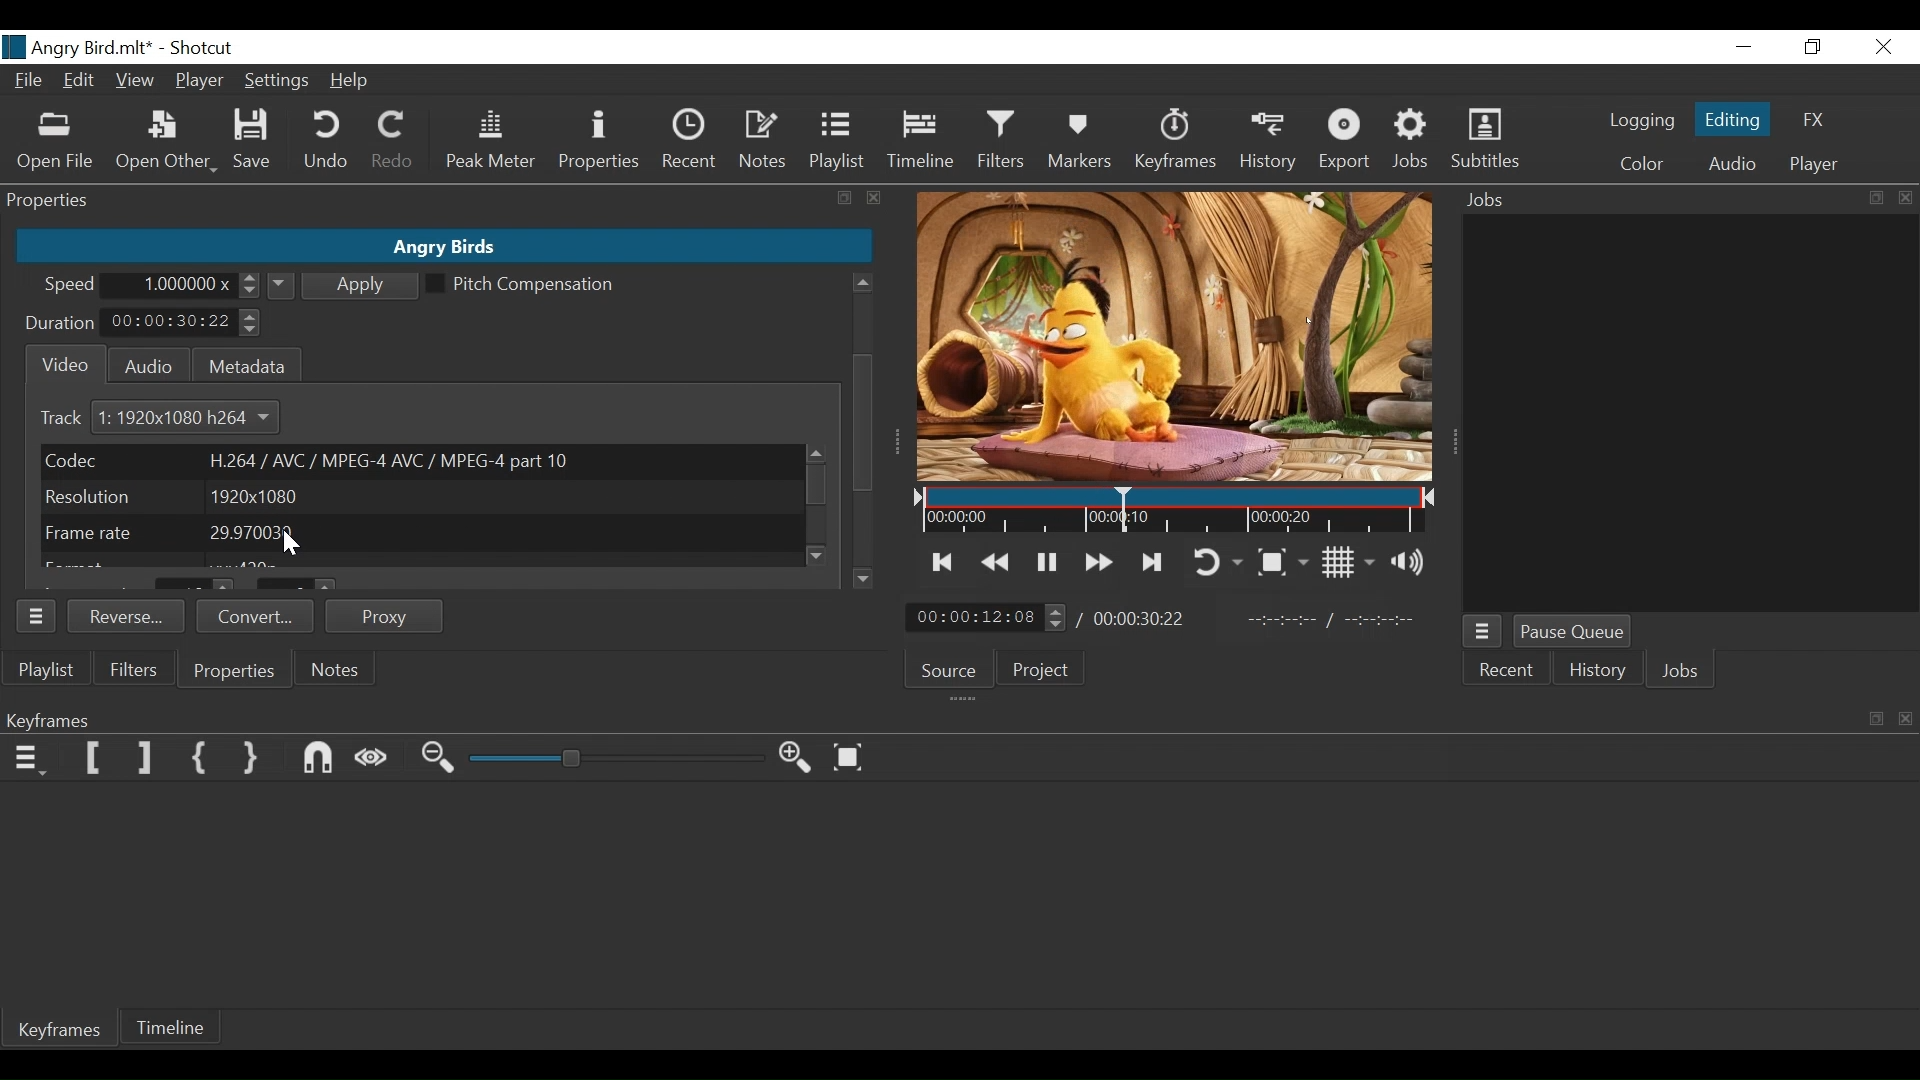 The width and height of the screenshot is (1920, 1080). I want to click on Media Viewer, so click(1177, 337).